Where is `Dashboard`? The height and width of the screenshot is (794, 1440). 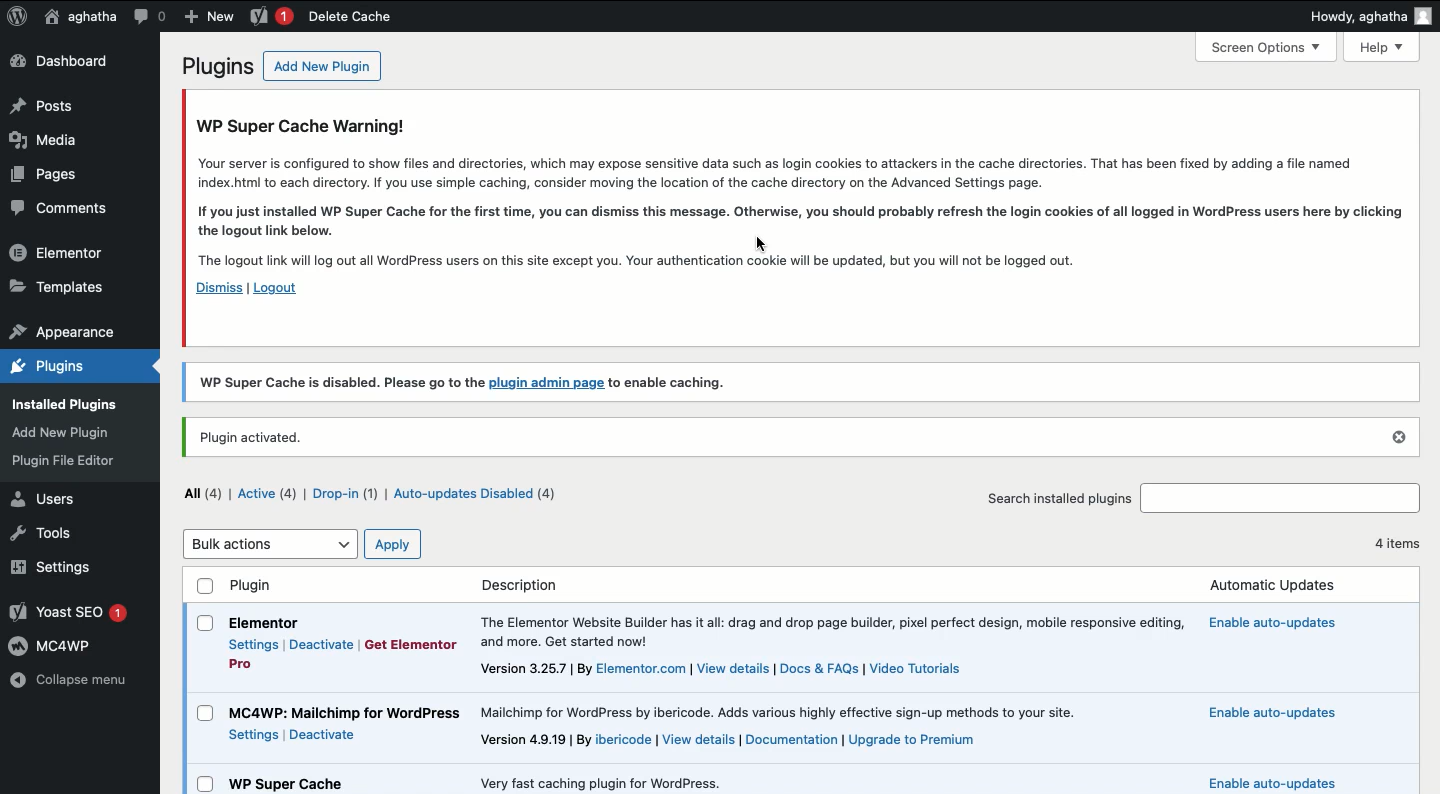 Dashboard is located at coordinates (61, 62).